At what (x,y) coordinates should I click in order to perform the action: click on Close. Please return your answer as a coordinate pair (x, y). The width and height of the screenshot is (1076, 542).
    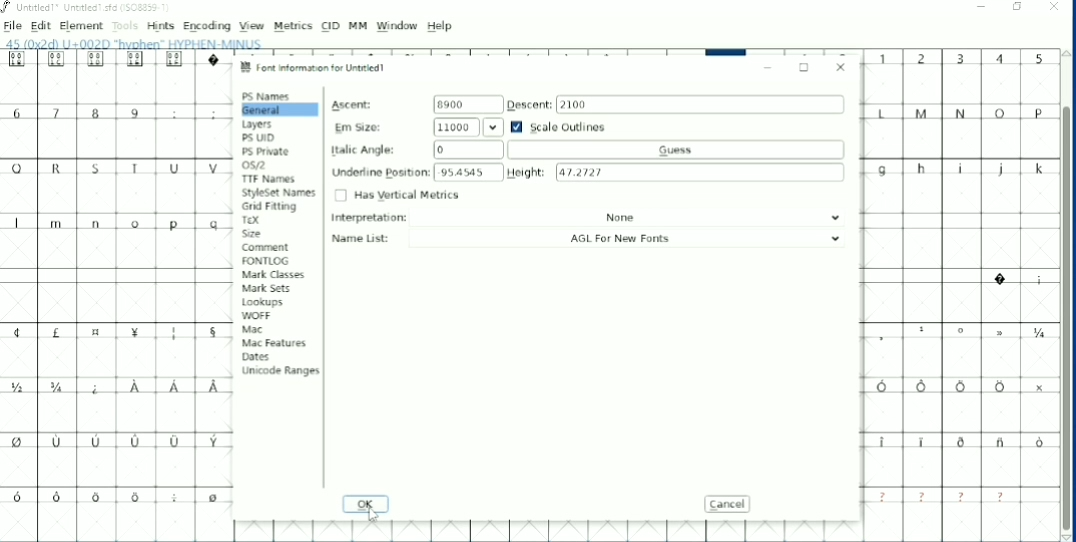
    Looking at the image, I should click on (841, 65).